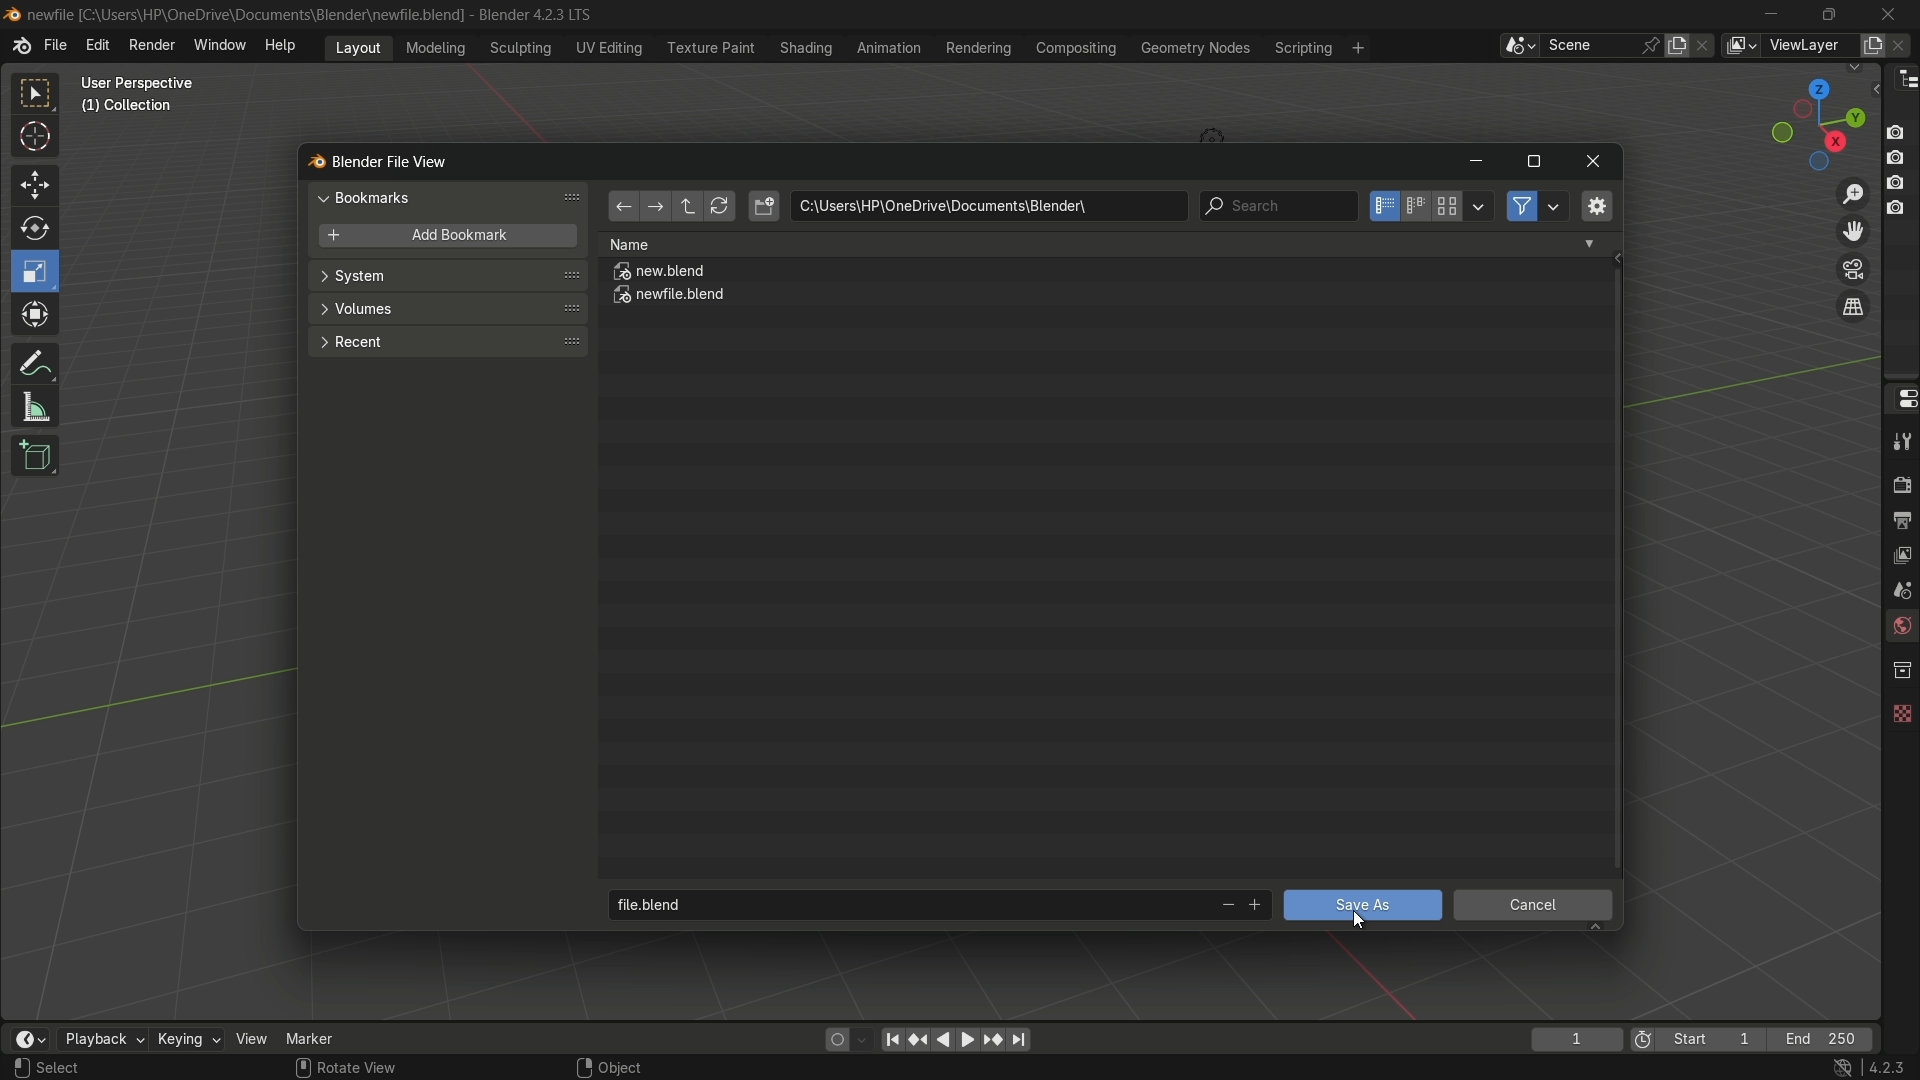 The image size is (1920, 1080). What do you see at coordinates (1277, 206) in the screenshot?
I see `search bar` at bounding box center [1277, 206].